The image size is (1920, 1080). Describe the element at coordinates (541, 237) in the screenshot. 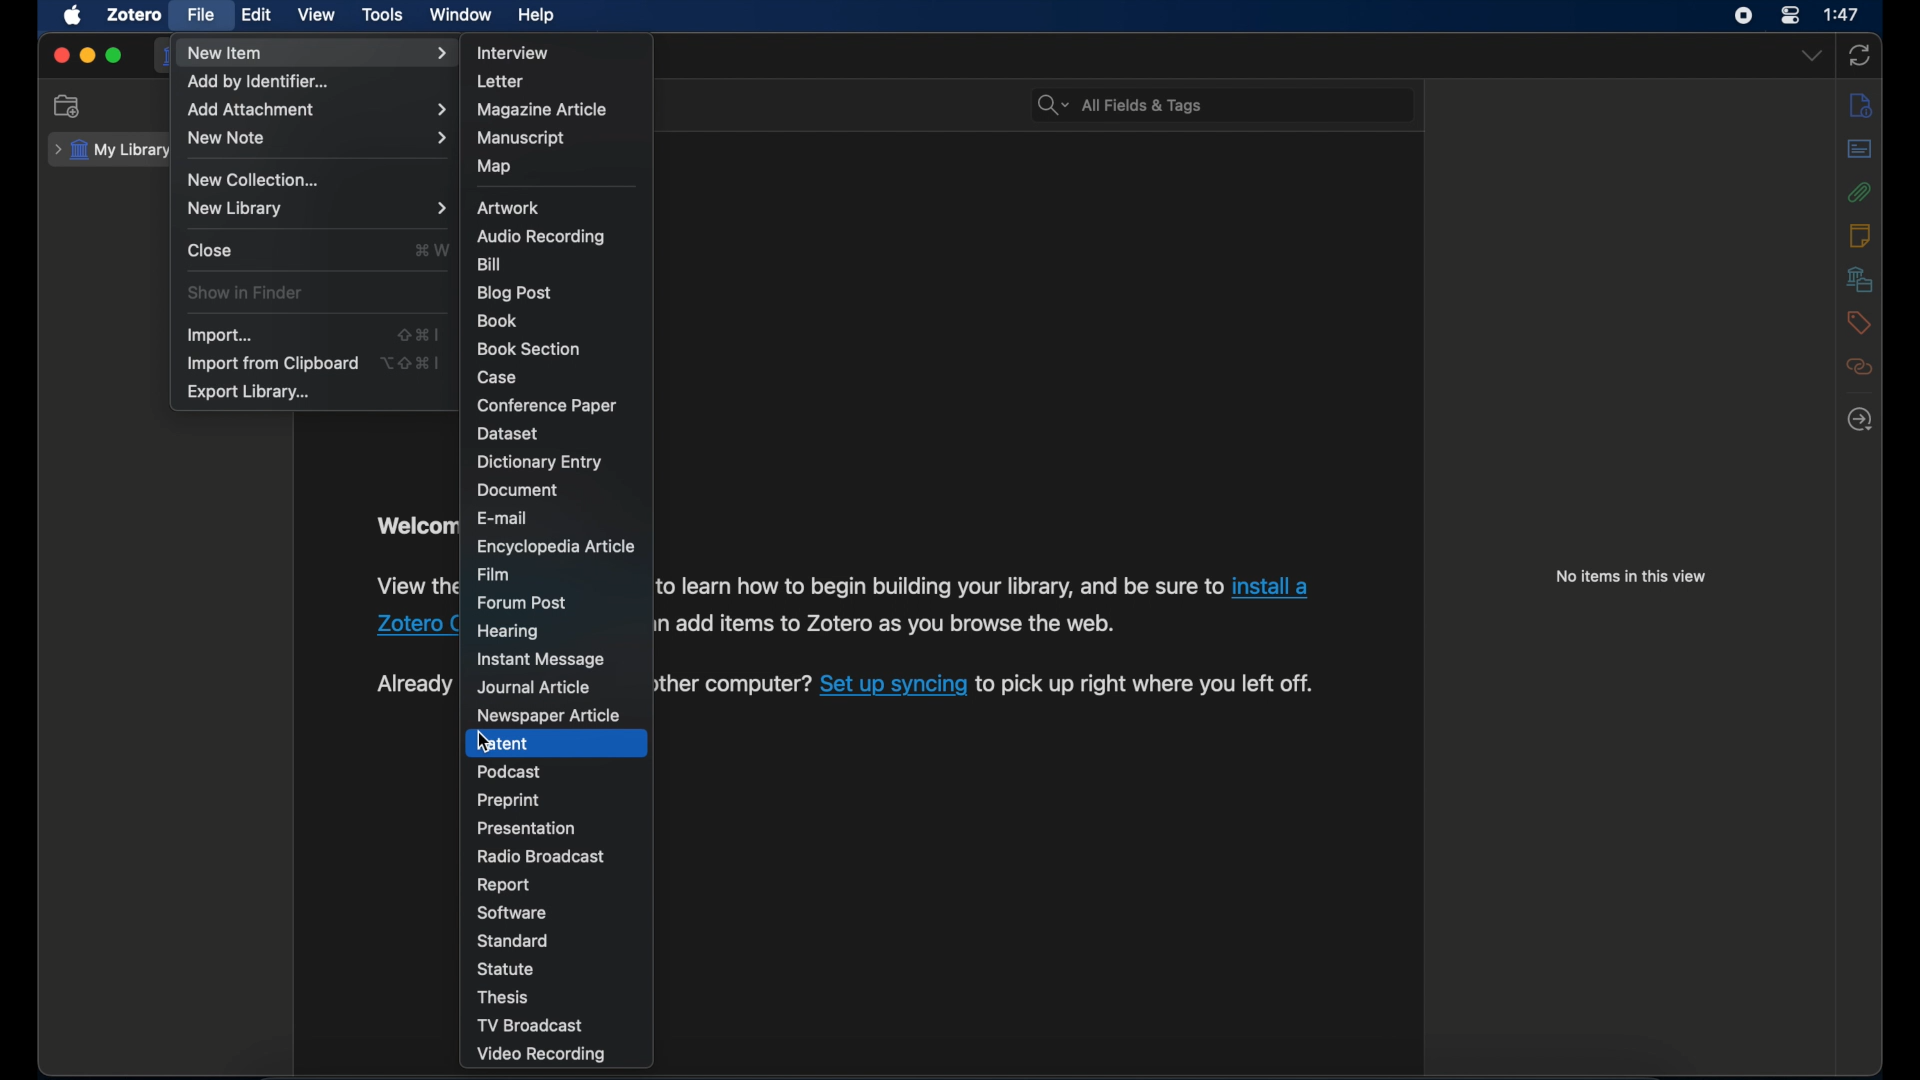

I see `audio recording` at that location.